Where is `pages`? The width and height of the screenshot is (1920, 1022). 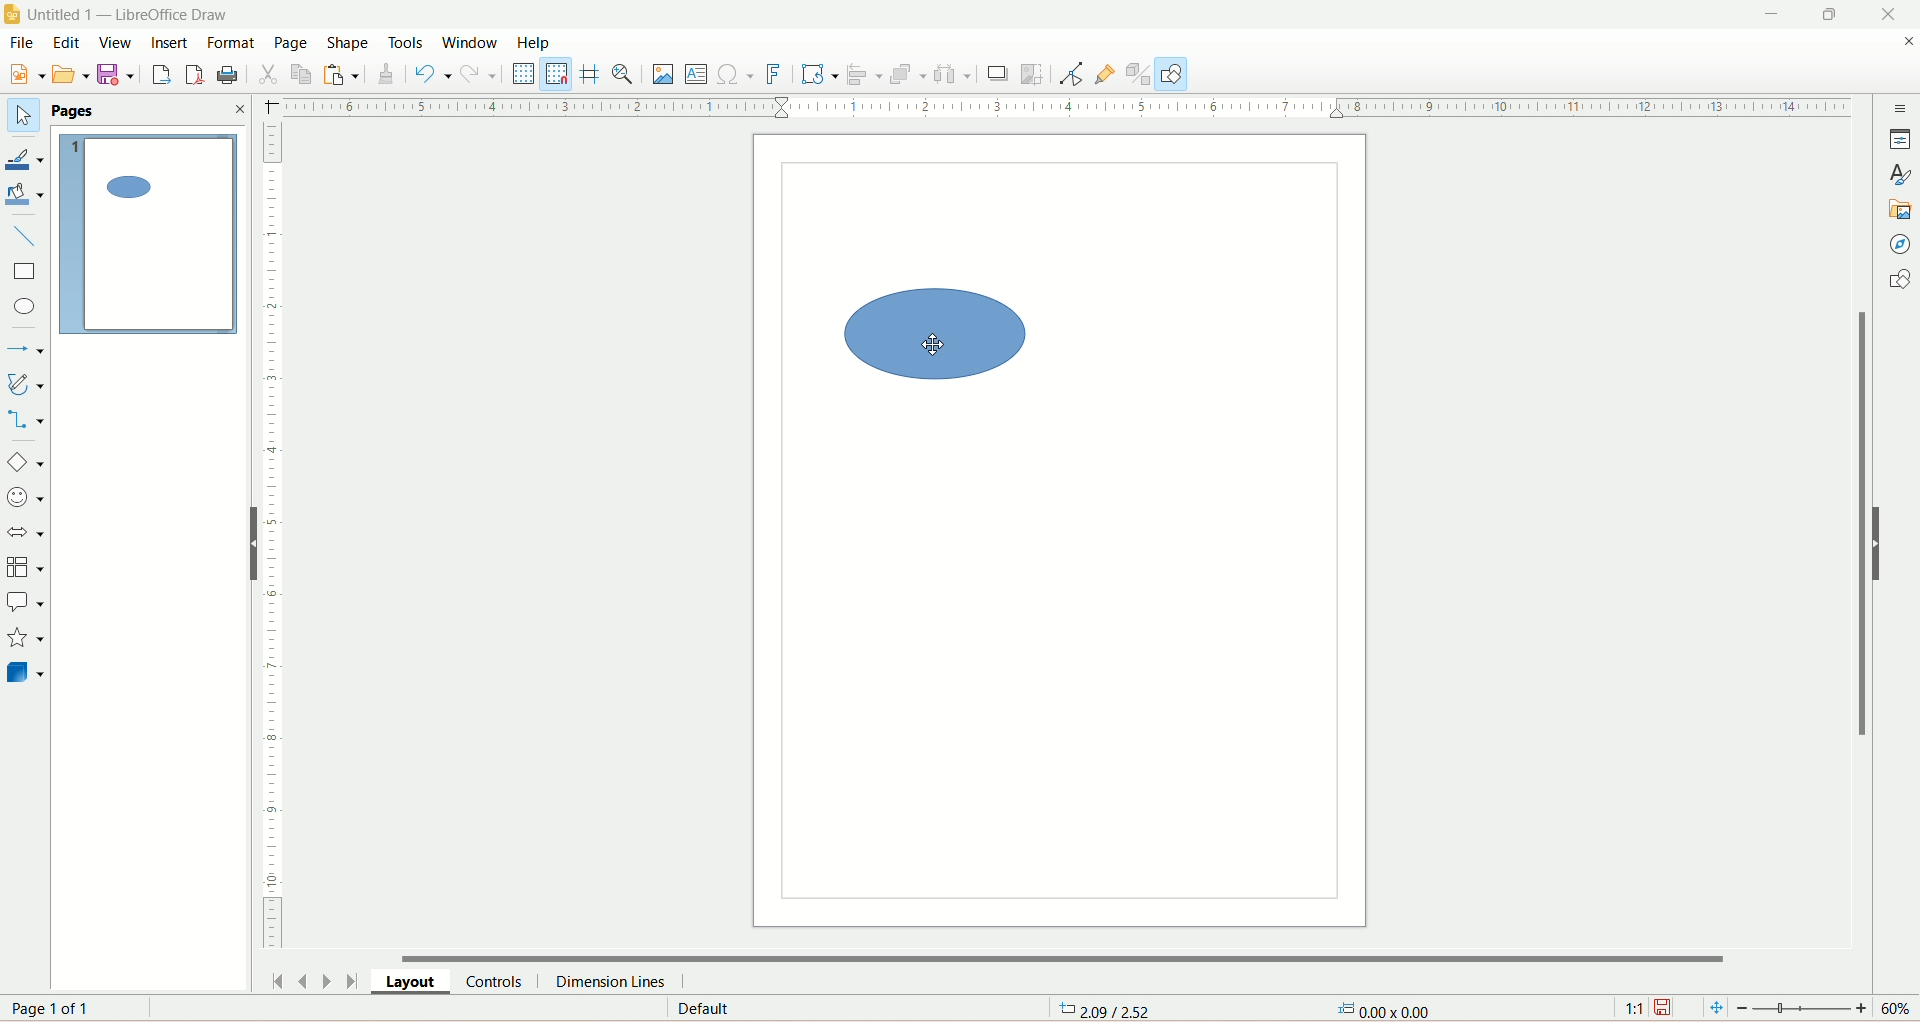 pages is located at coordinates (77, 111).